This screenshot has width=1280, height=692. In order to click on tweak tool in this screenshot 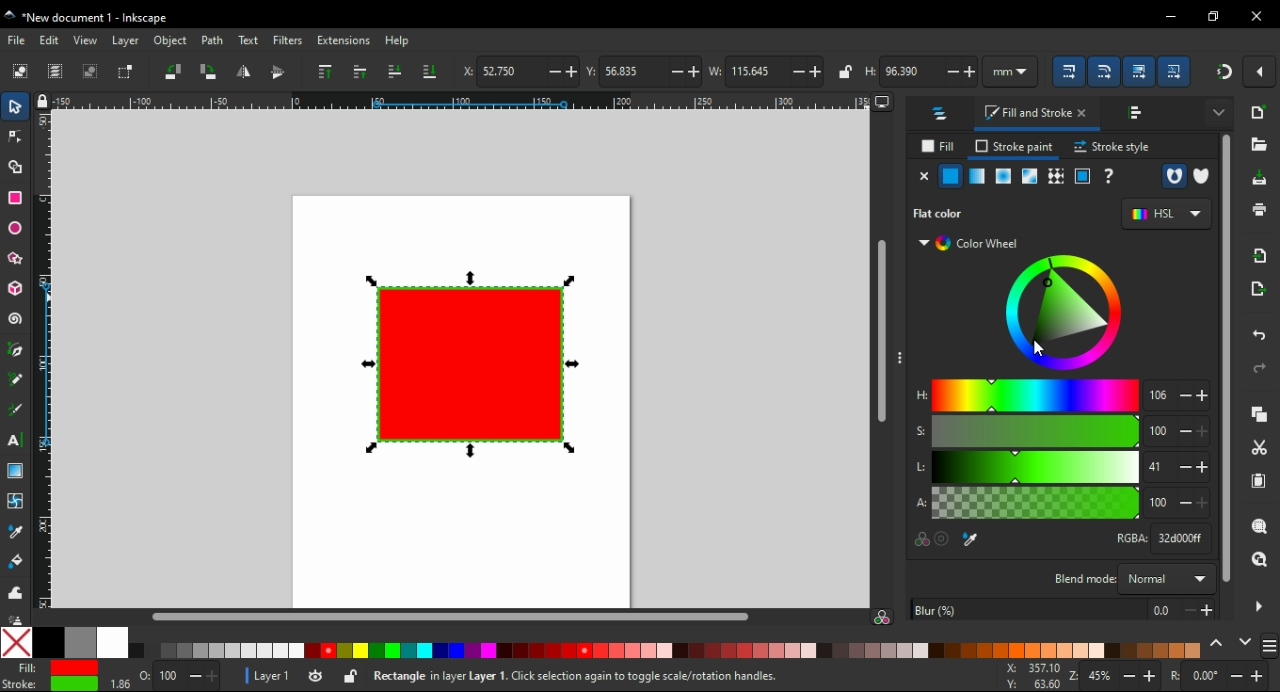, I will do `click(14, 593)`.